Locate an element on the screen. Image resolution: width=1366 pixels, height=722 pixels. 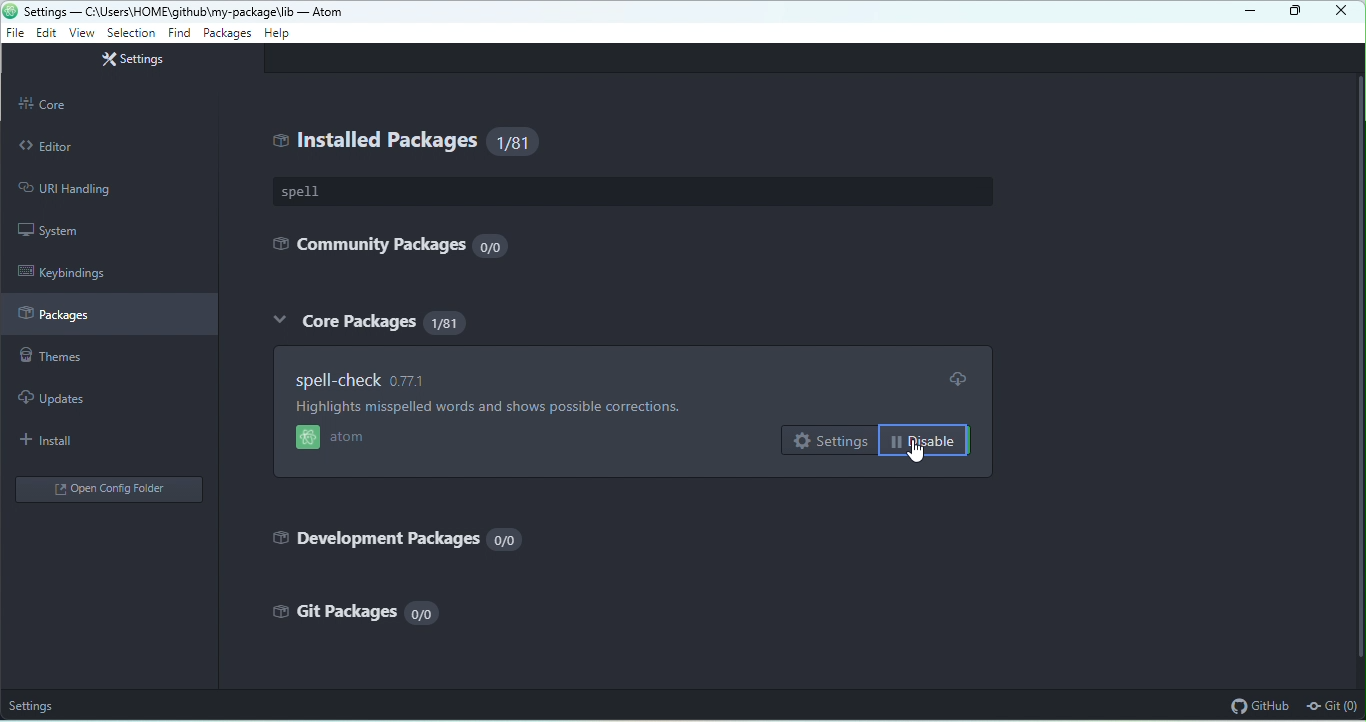
install is located at coordinates (55, 441).